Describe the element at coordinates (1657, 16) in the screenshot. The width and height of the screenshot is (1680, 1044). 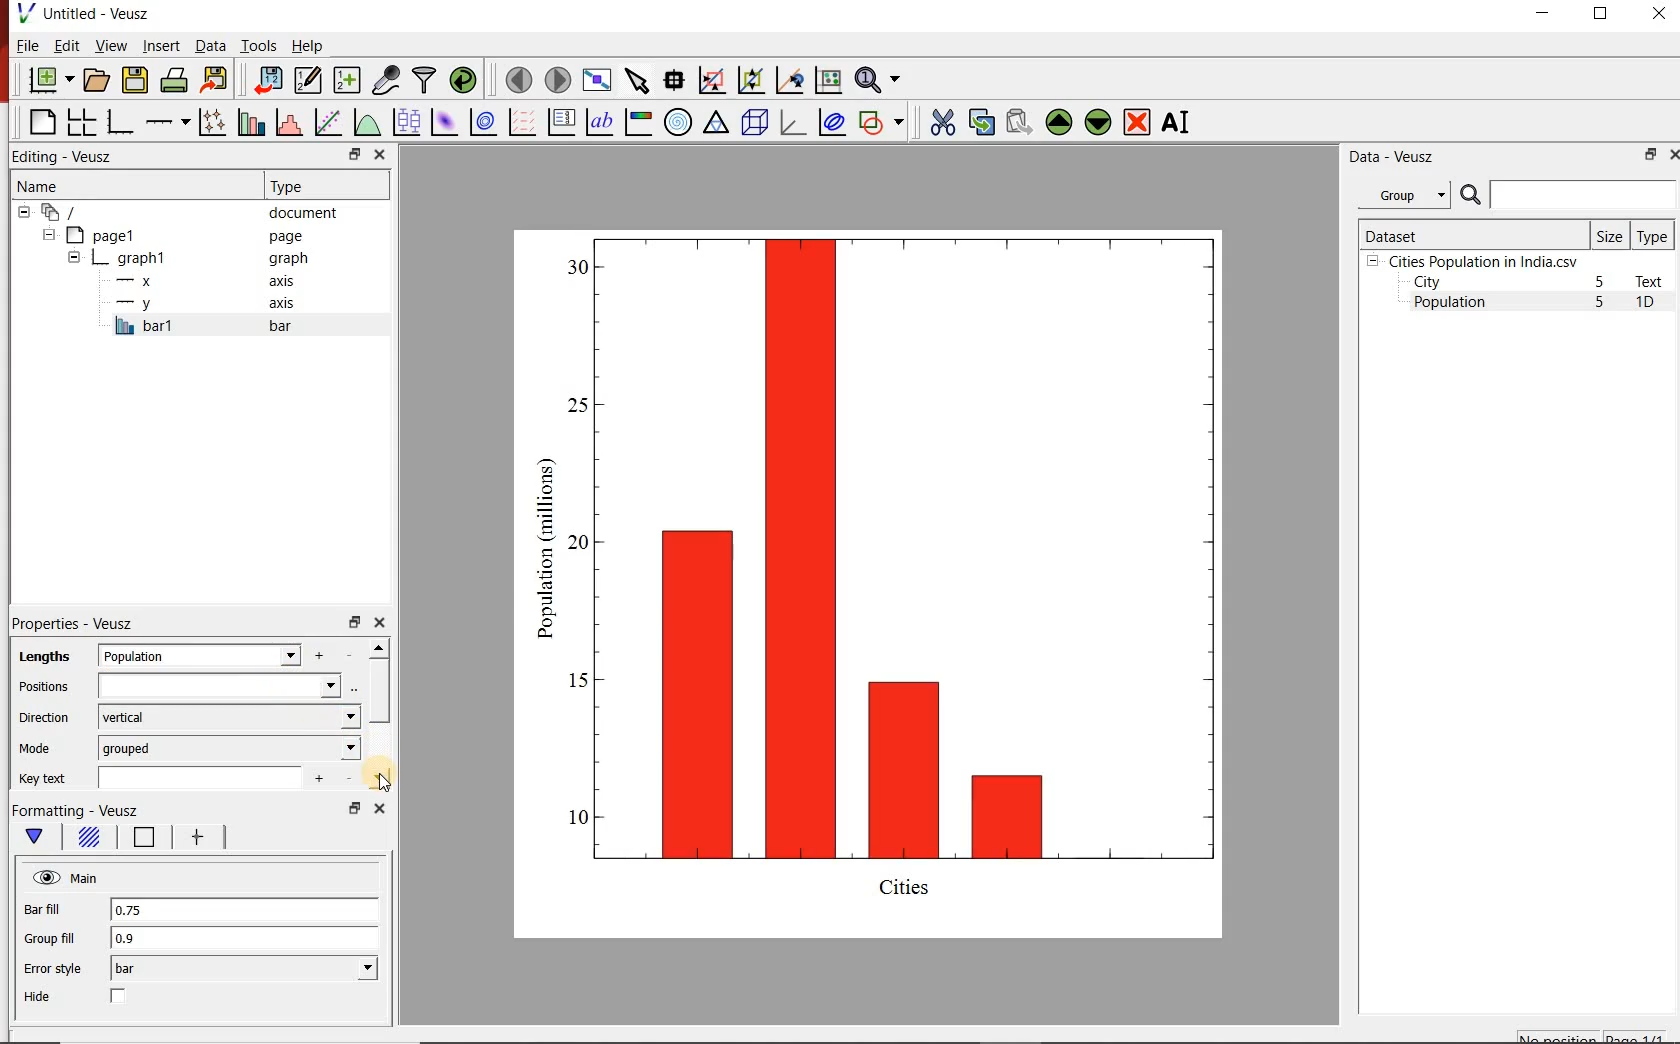
I see `CLOSE` at that location.